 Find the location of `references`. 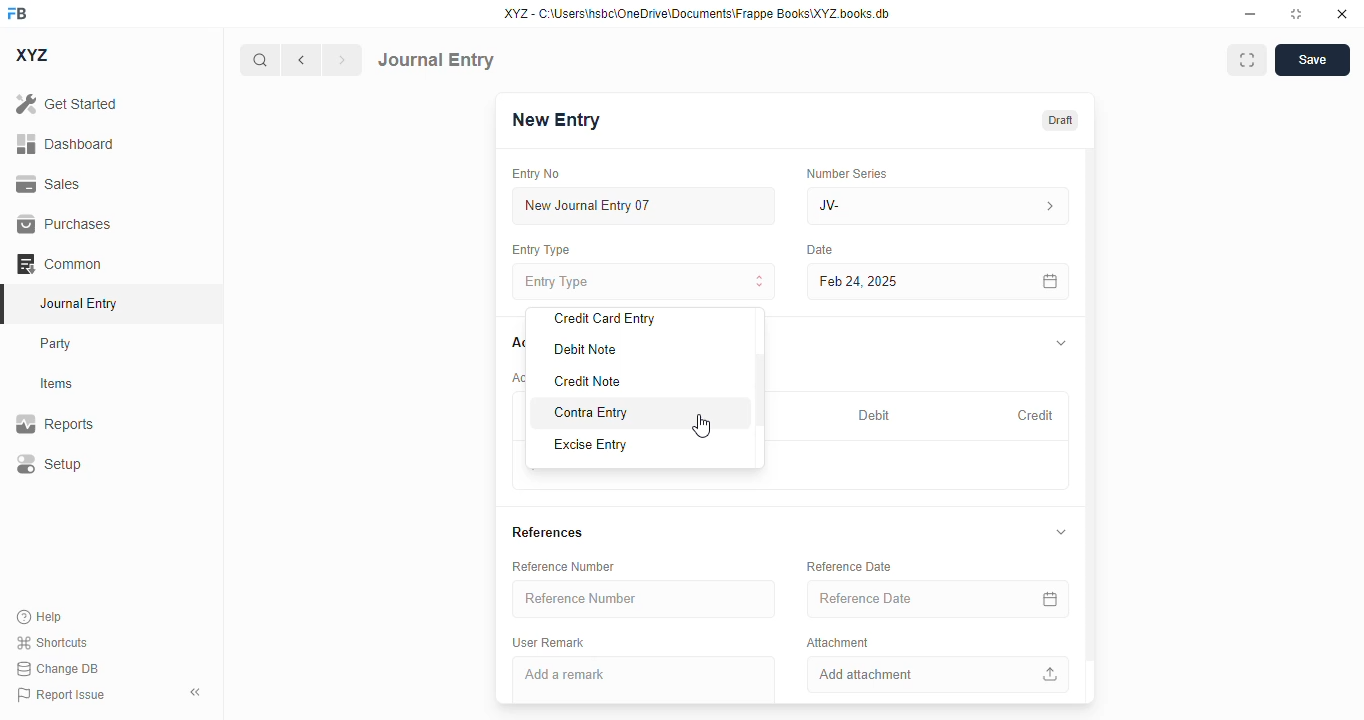

references is located at coordinates (548, 533).